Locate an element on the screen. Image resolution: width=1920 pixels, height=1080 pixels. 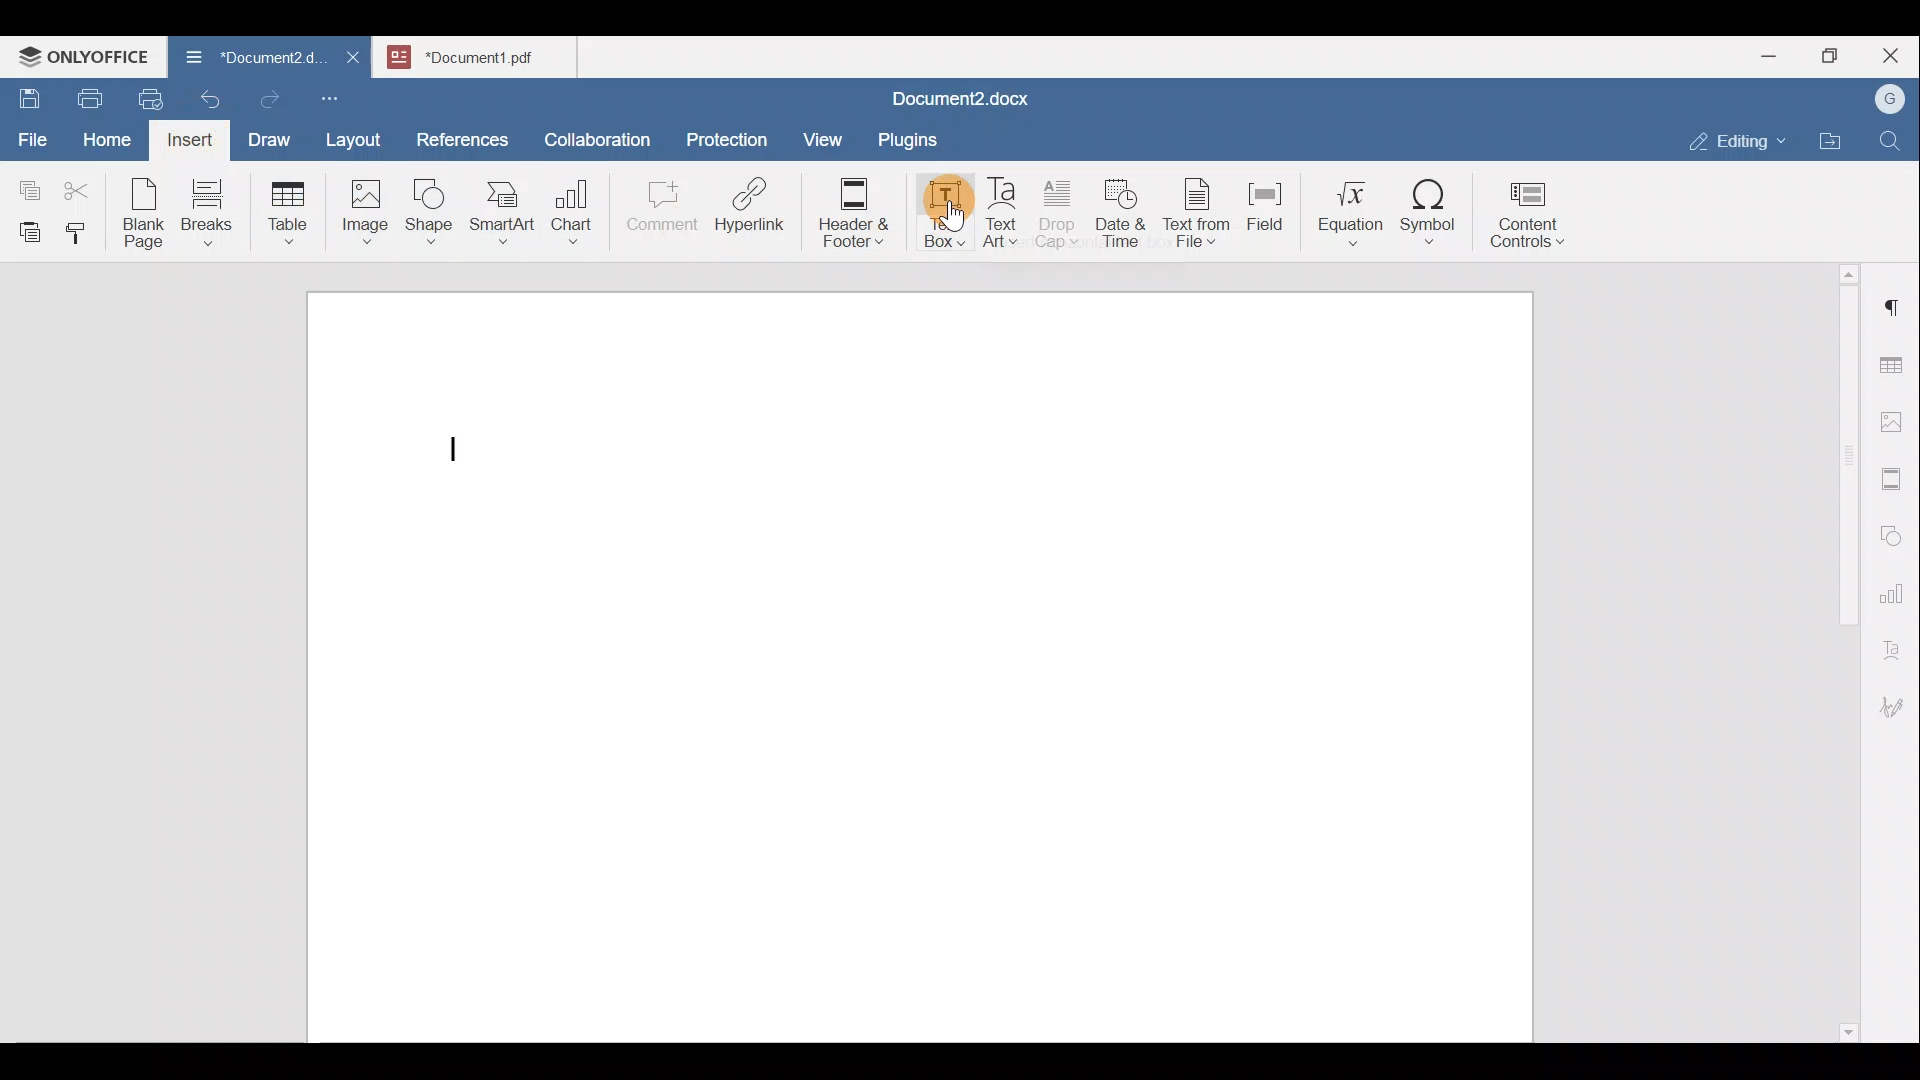
Cut is located at coordinates (84, 186).